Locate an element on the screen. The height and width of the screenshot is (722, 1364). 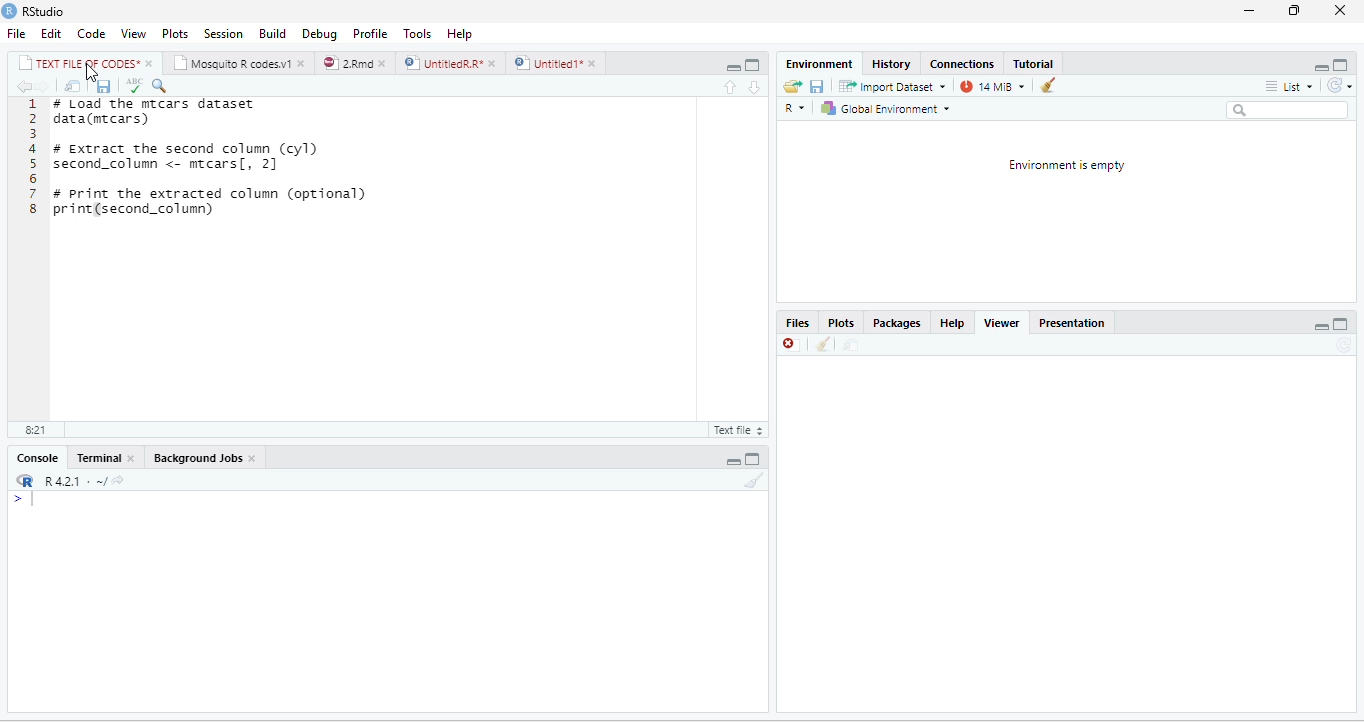
close is located at coordinates (790, 346).